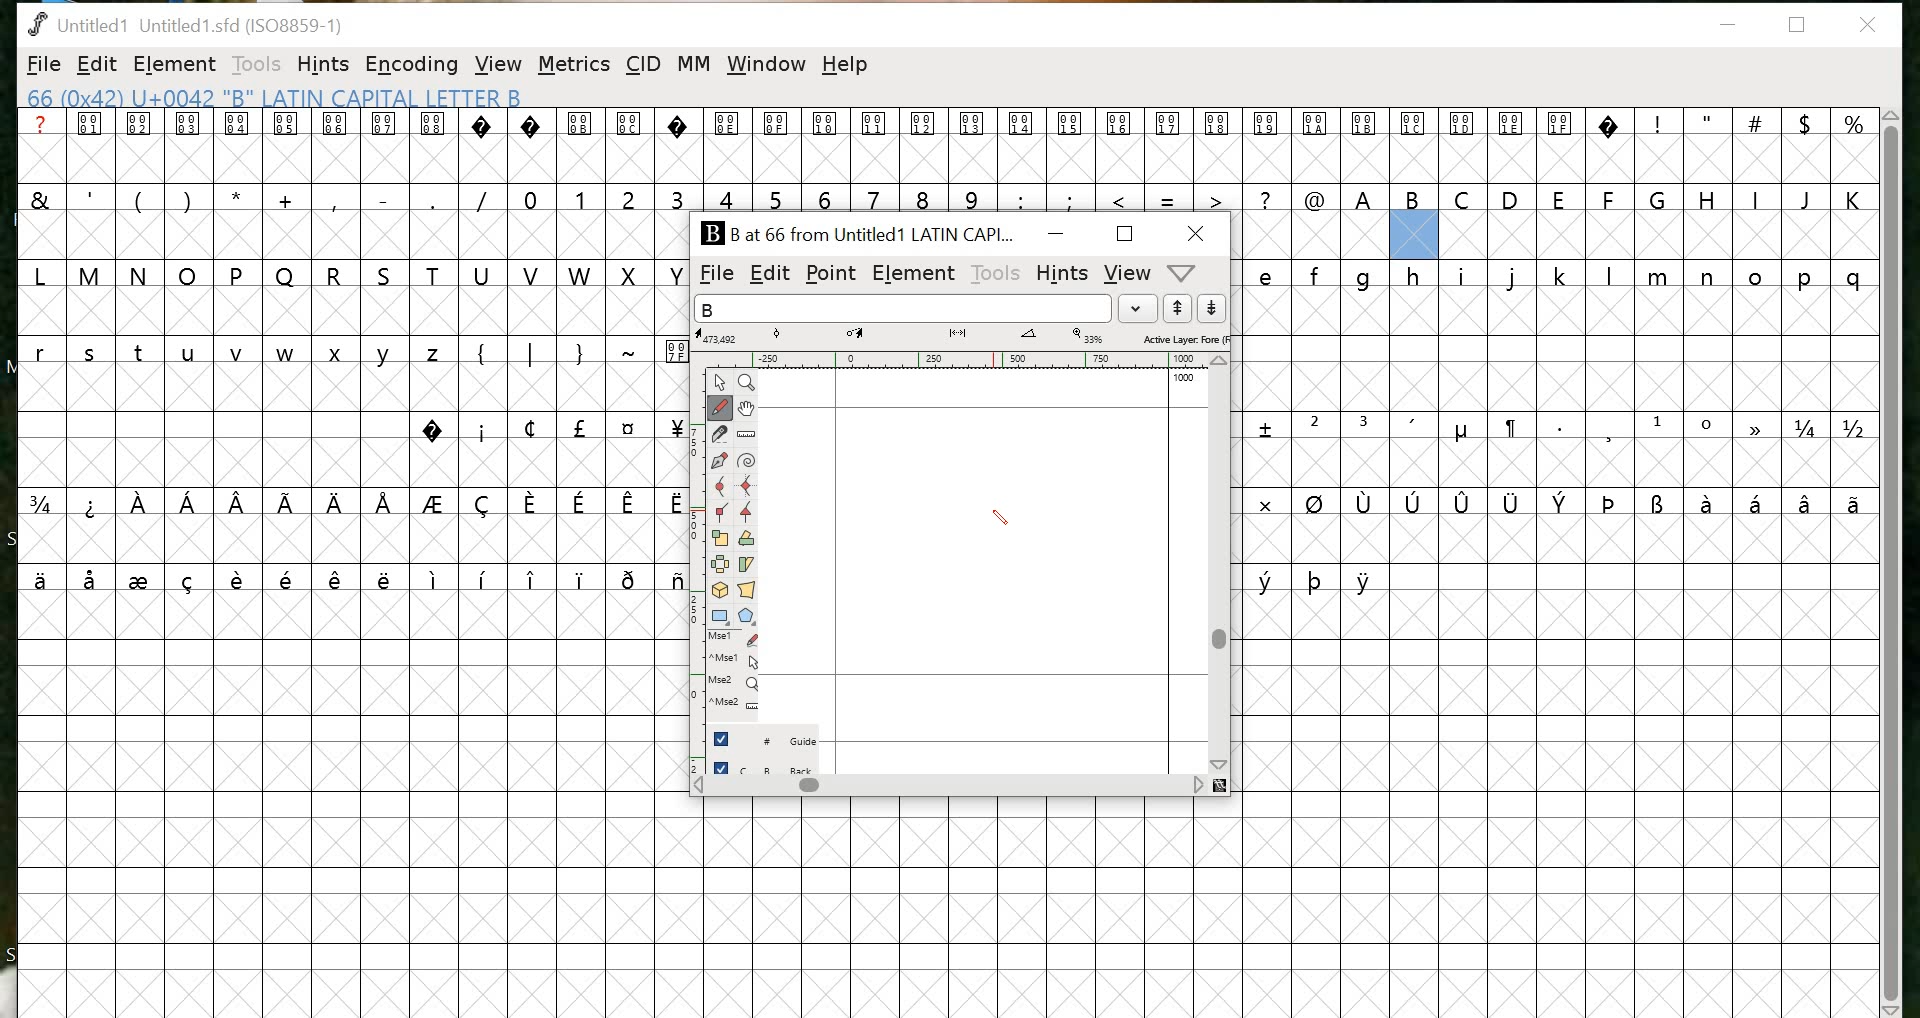 The image size is (1920, 1018). What do you see at coordinates (721, 542) in the screenshot?
I see `Scale` at bounding box center [721, 542].